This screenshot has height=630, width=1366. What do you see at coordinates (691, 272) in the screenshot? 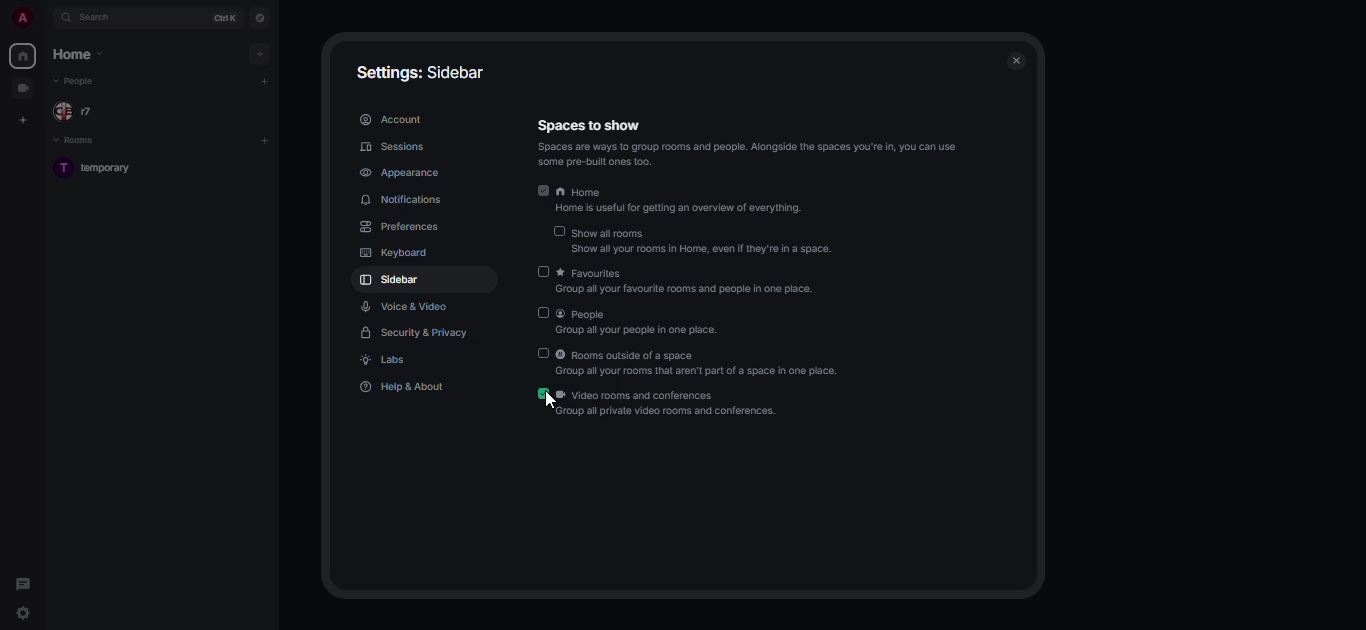
I see `favorites` at bounding box center [691, 272].